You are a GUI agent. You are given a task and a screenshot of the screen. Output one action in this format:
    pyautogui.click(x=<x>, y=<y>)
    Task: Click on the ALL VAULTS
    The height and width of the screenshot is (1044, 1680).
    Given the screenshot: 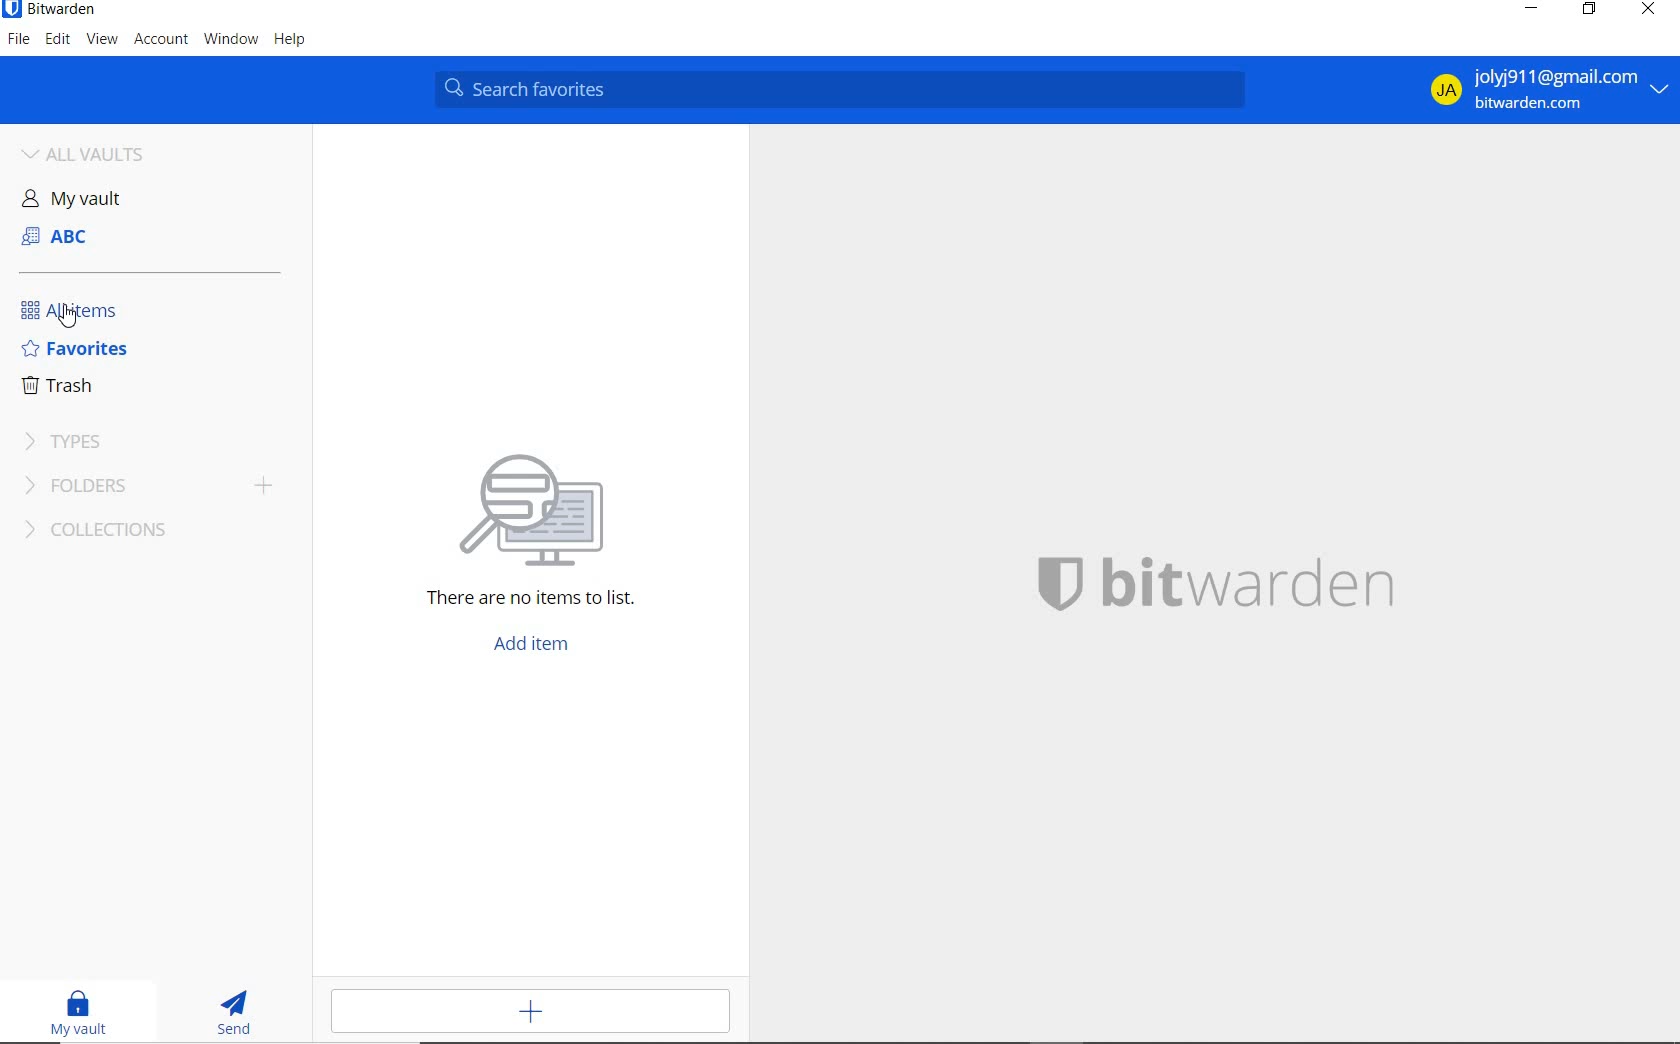 What is the action you would take?
    pyautogui.click(x=100, y=151)
    